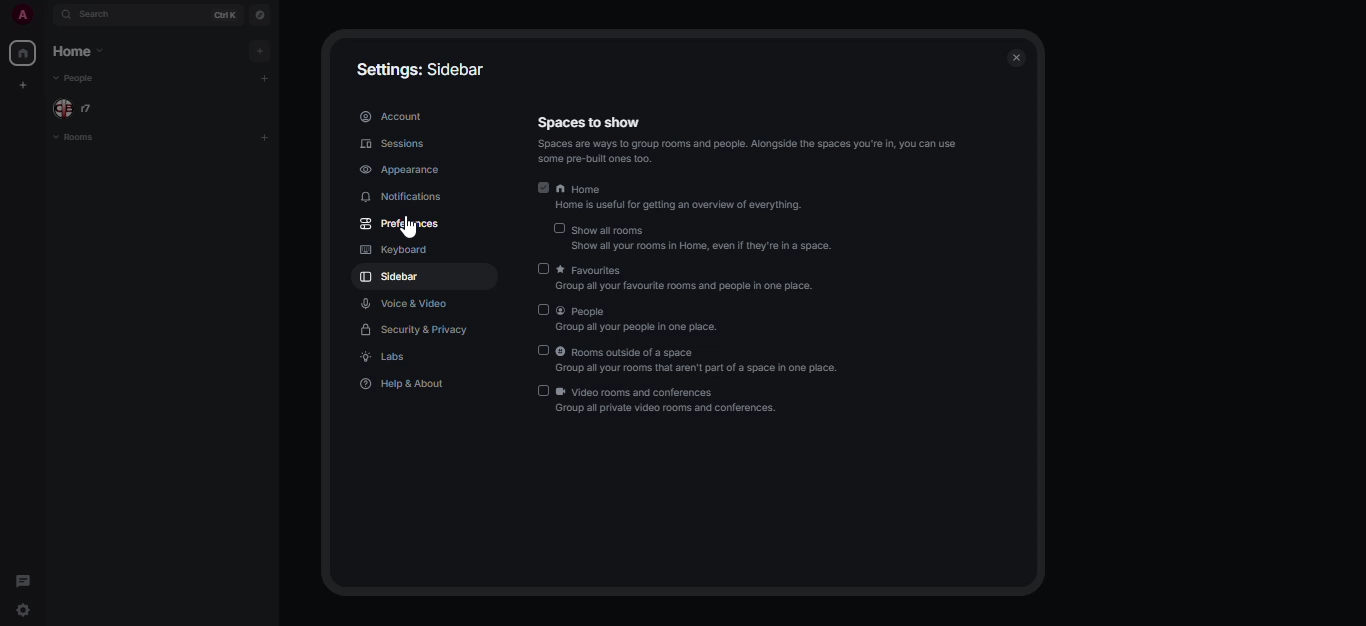 Image resolution: width=1366 pixels, height=626 pixels. What do you see at coordinates (1017, 54) in the screenshot?
I see `close` at bounding box center [1017, 54].